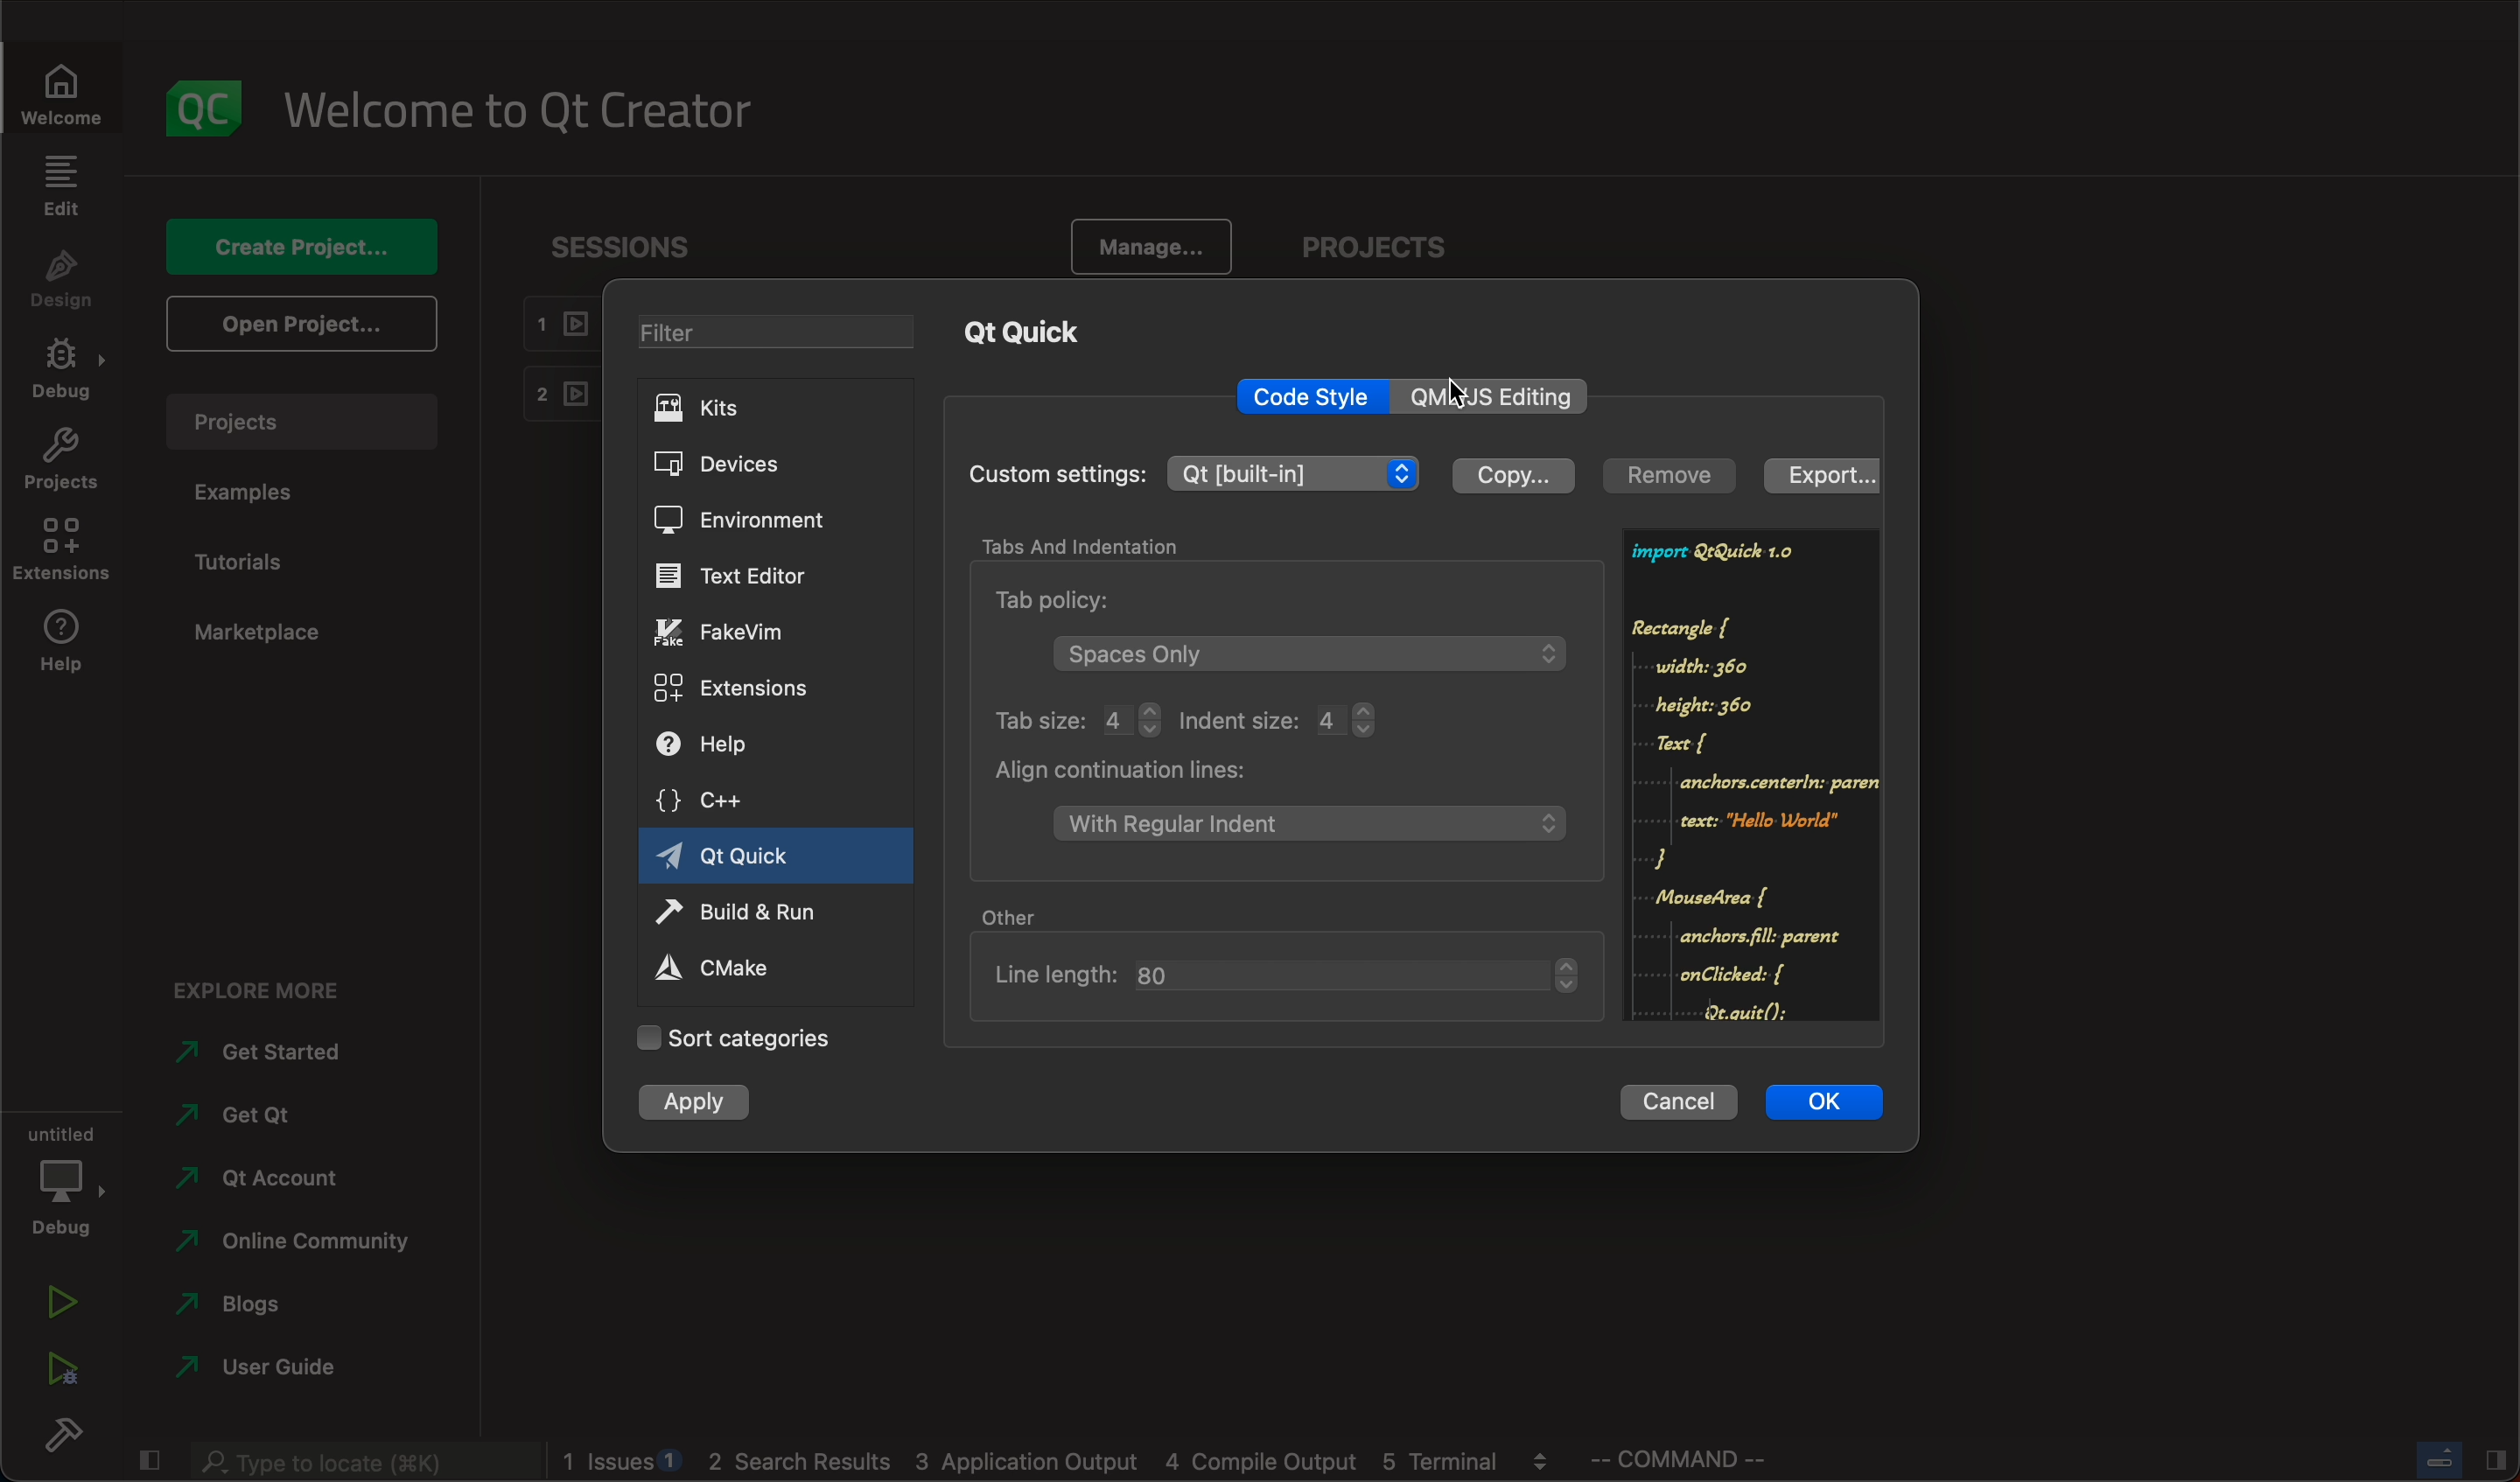  I want to click on blogs, so click(243, 1305).